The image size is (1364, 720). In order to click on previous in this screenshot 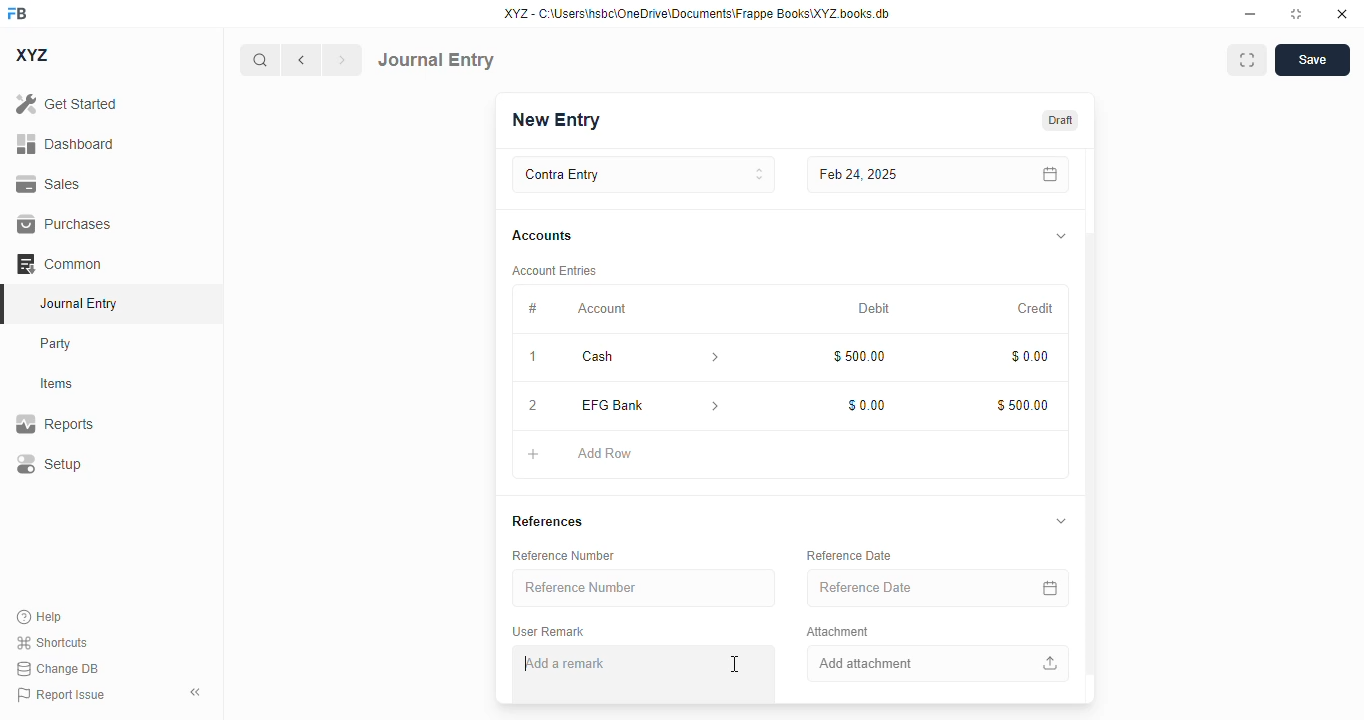, I will do `click(301, 60)`.